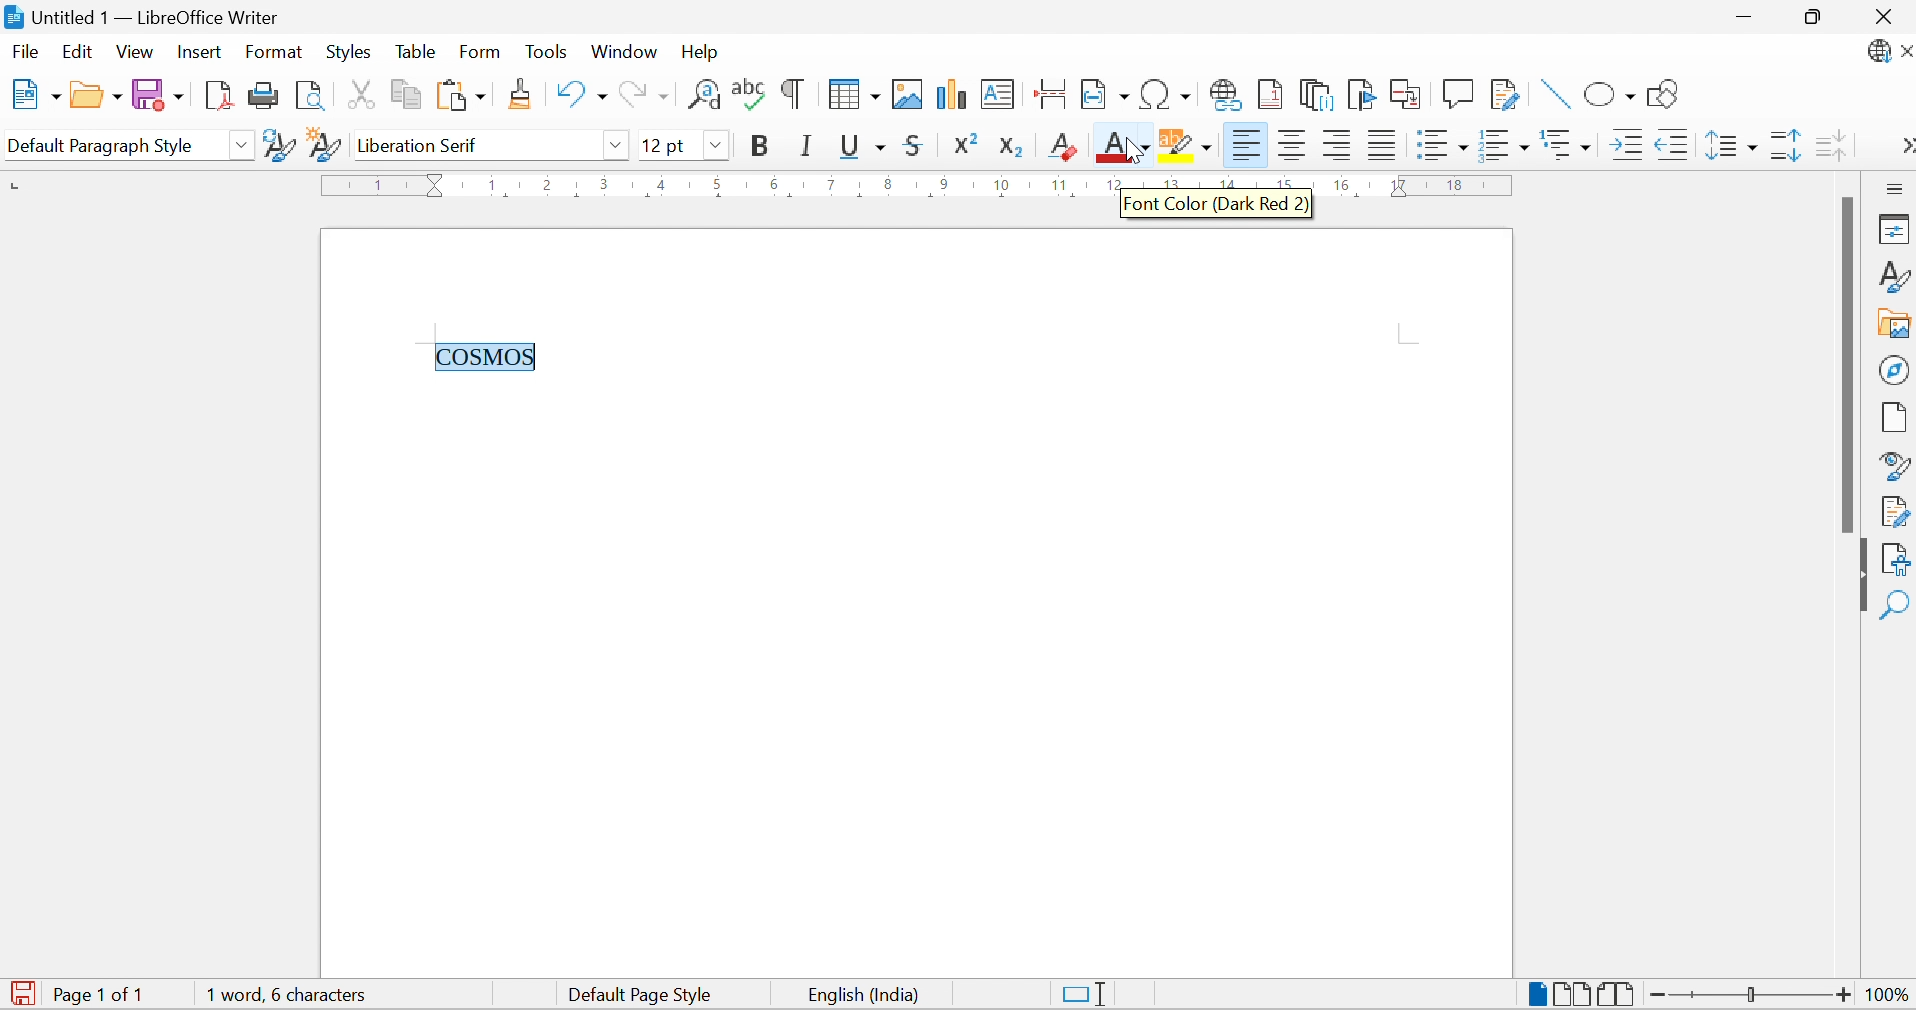 Image resolution: width=1916 pixels, height=1010 pixels. What do you see at coordinates (1225, 94) in the screenshot?
I see `Insert Hyperlink` at bounding box center [1225, 94].